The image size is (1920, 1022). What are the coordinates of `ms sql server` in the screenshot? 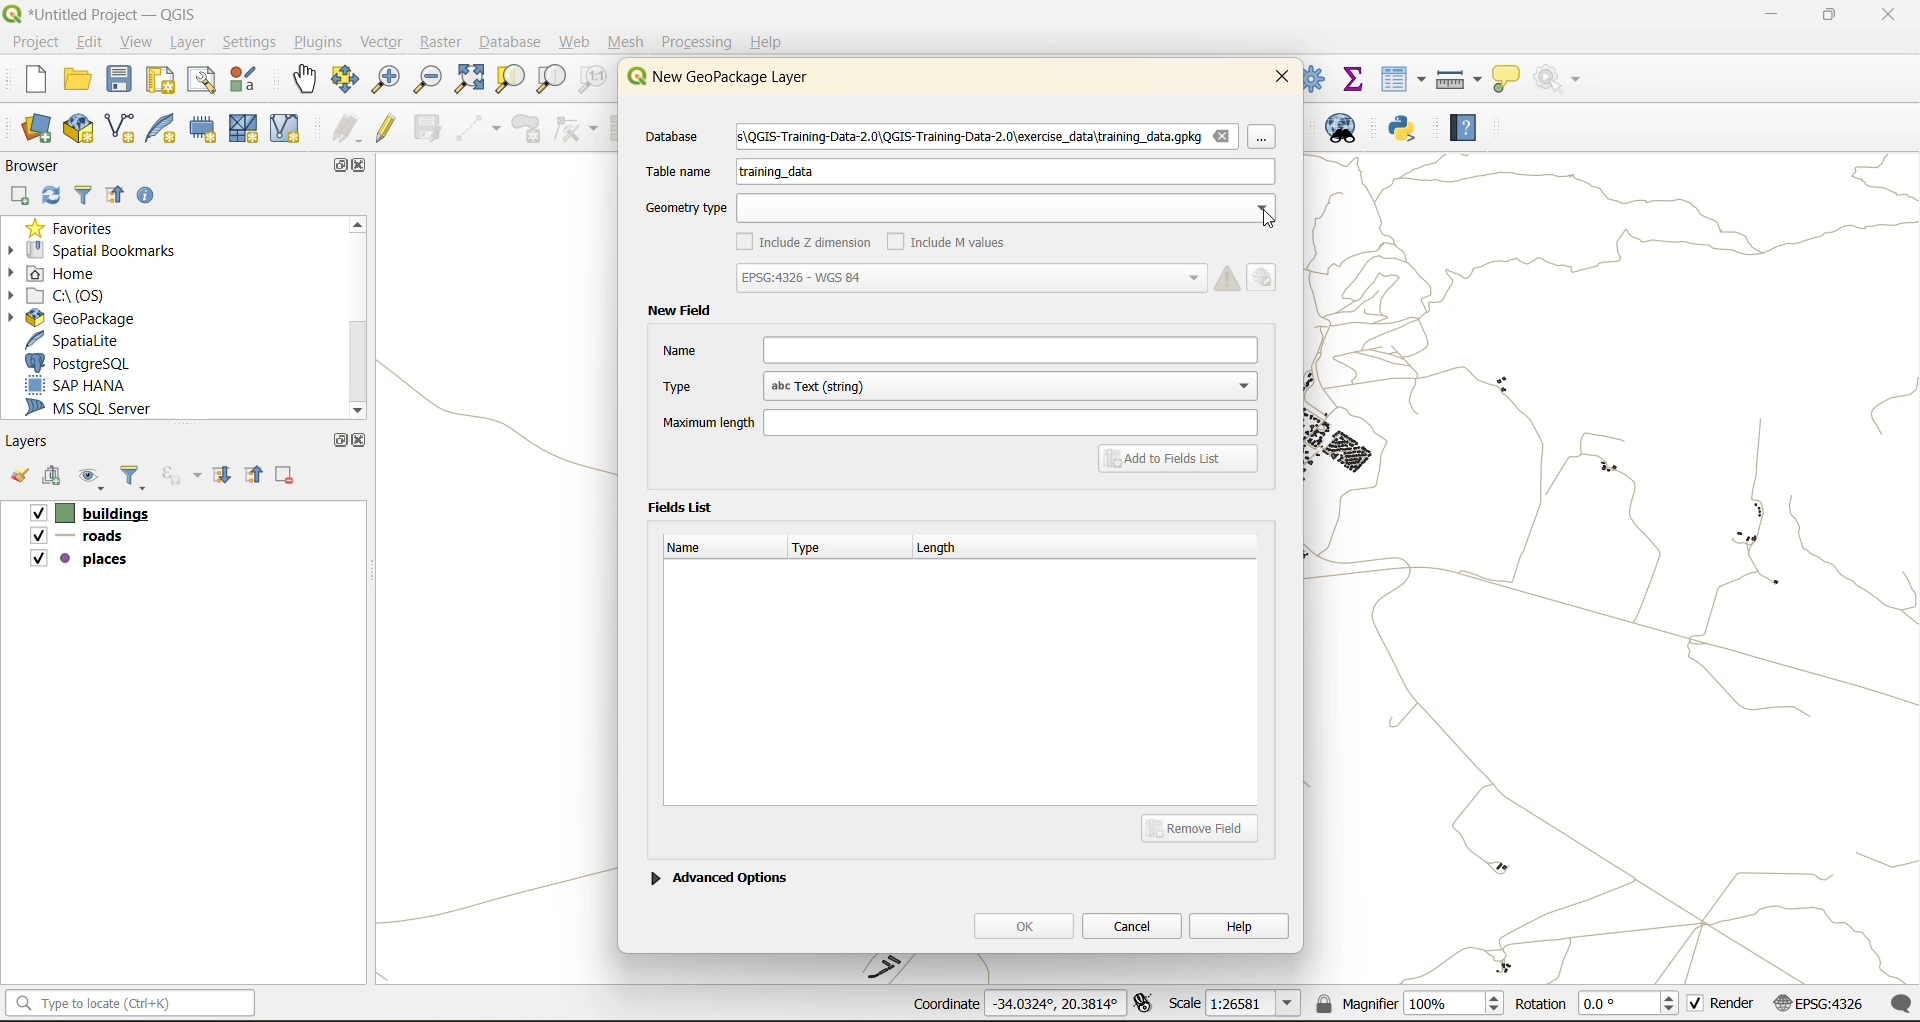 It's located at (102, 411).